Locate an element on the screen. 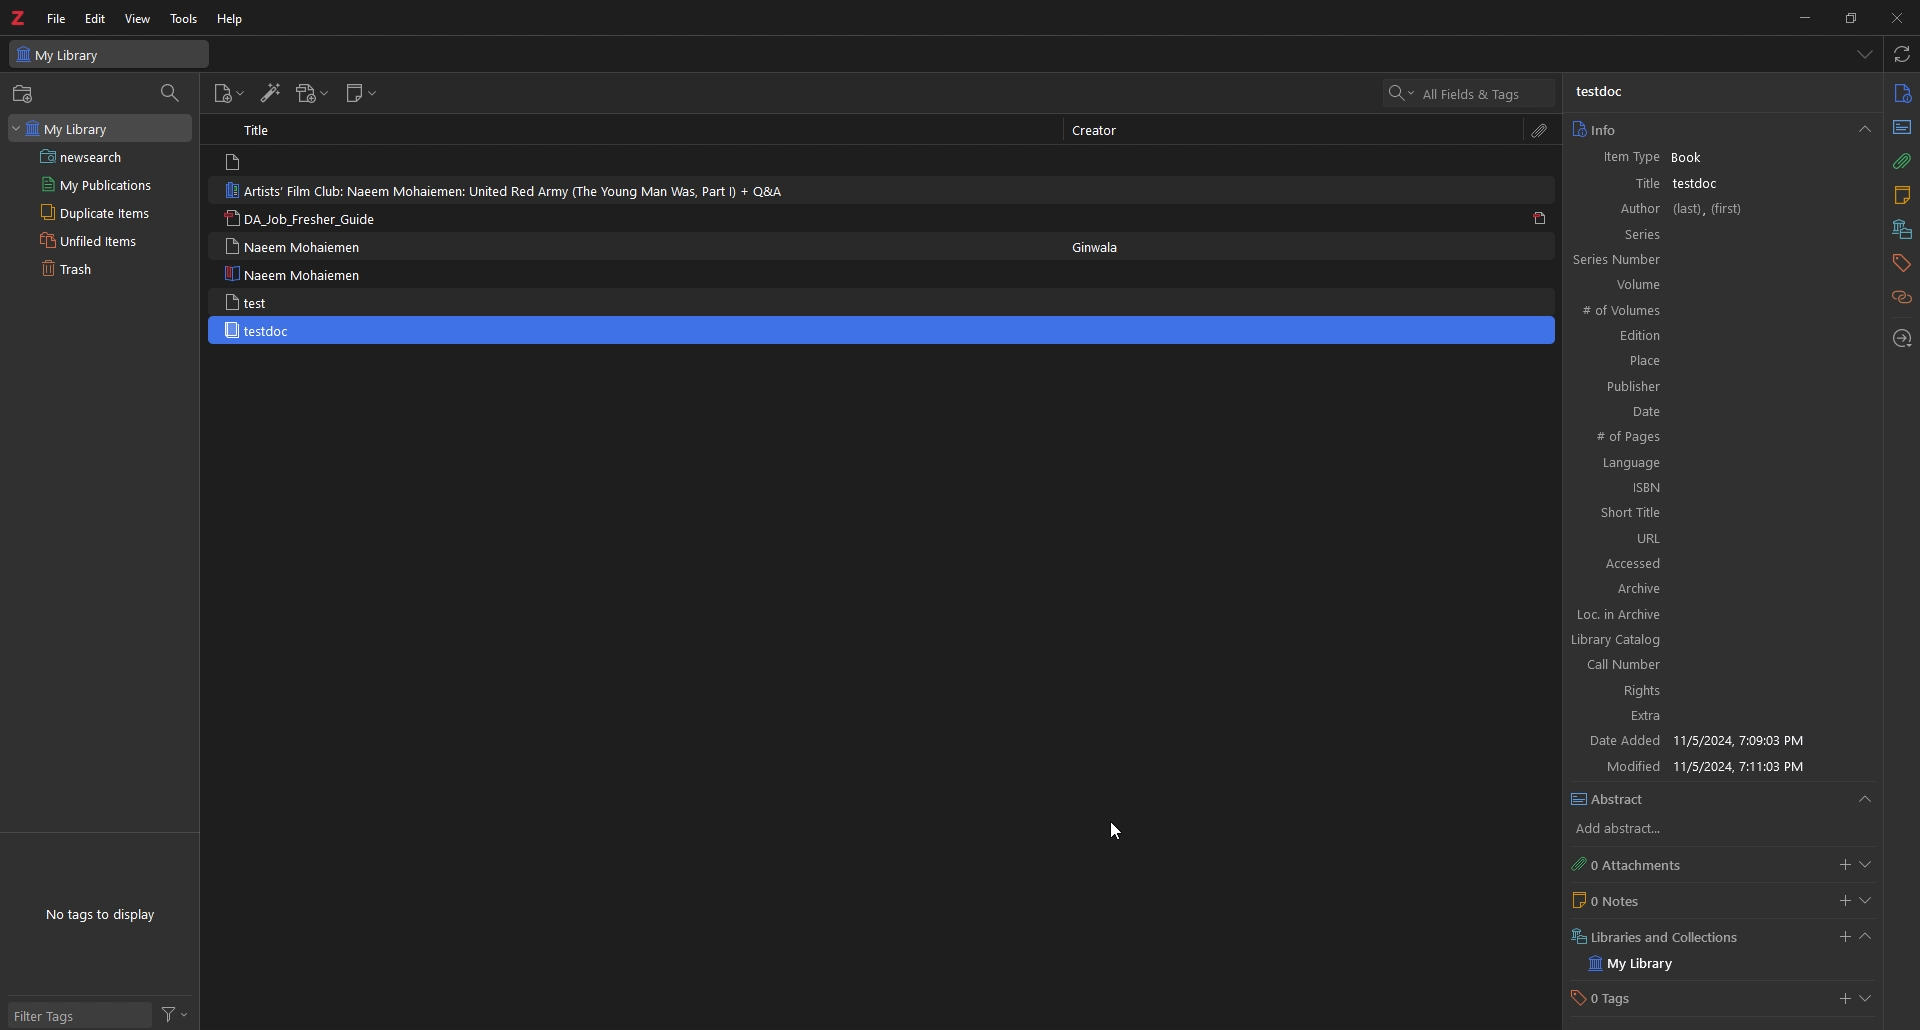 The image size is (1920, 1030). locate is located at coordinates (1903, 340).